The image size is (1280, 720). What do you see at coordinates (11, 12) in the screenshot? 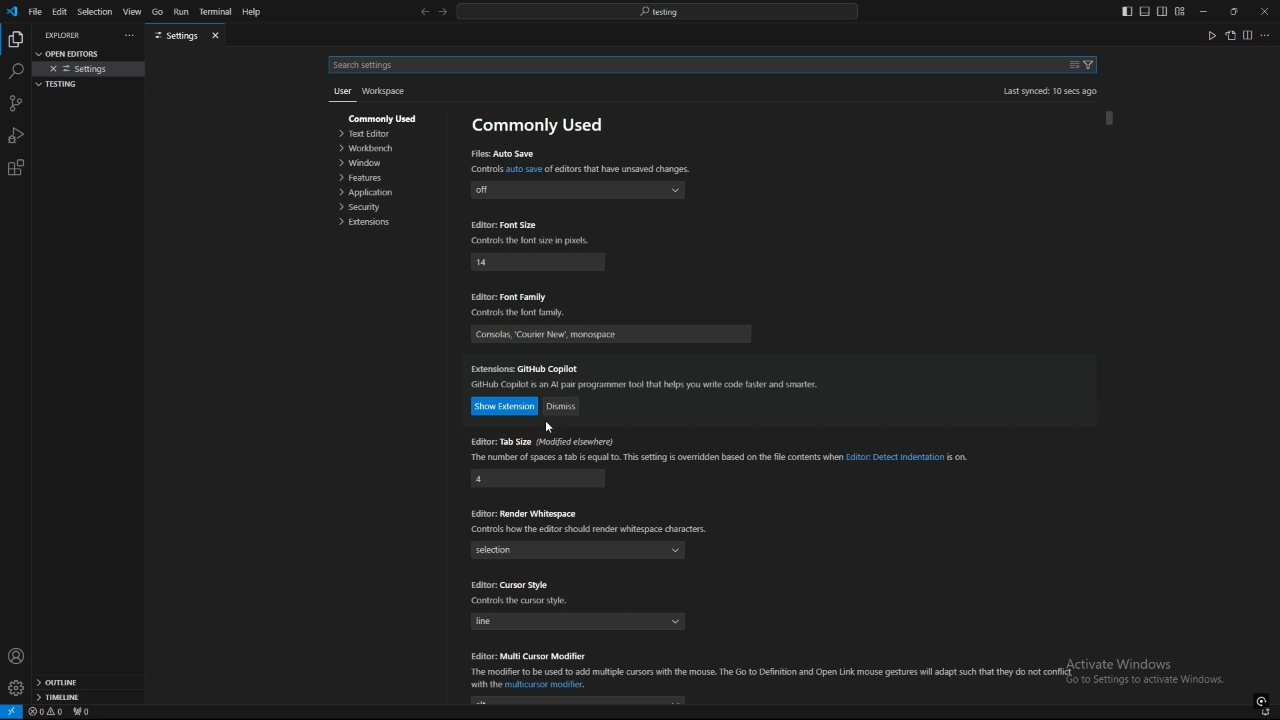
I see `vscode` at bounding box center [11, 12].